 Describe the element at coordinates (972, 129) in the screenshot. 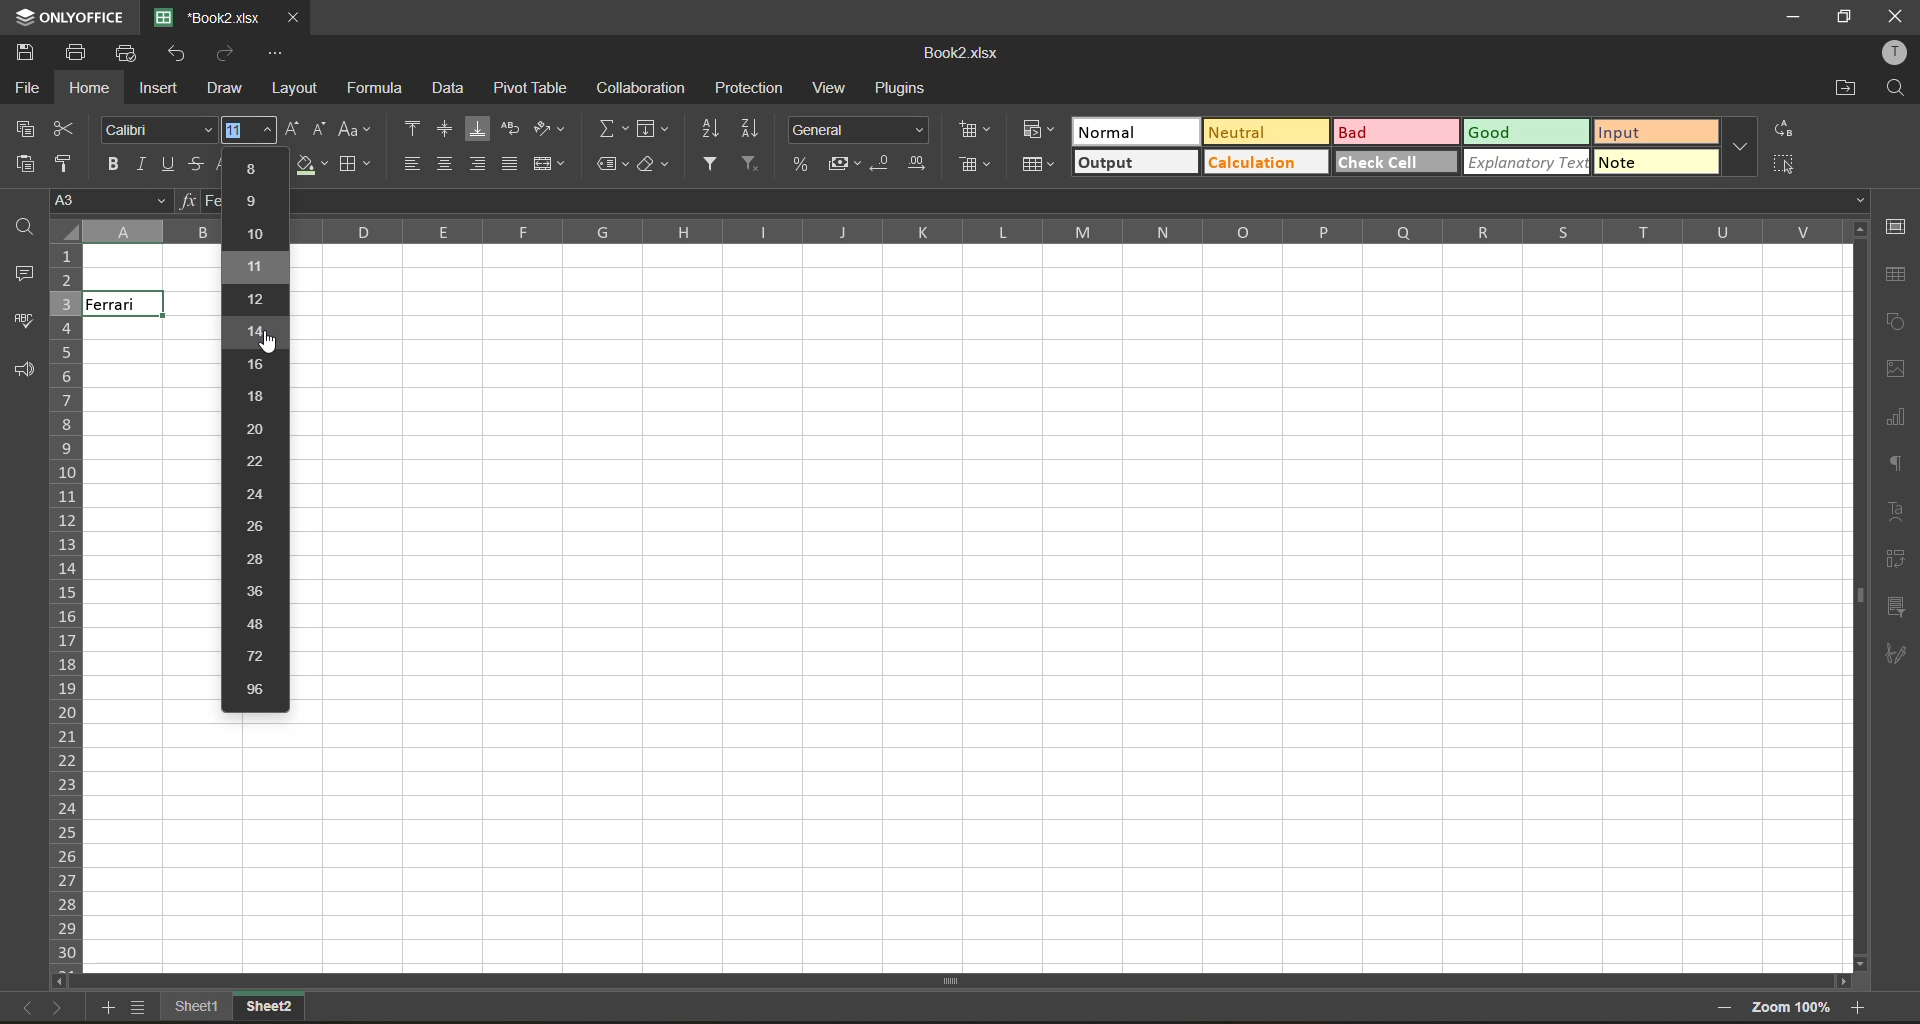

I see `insert cells` at that location.